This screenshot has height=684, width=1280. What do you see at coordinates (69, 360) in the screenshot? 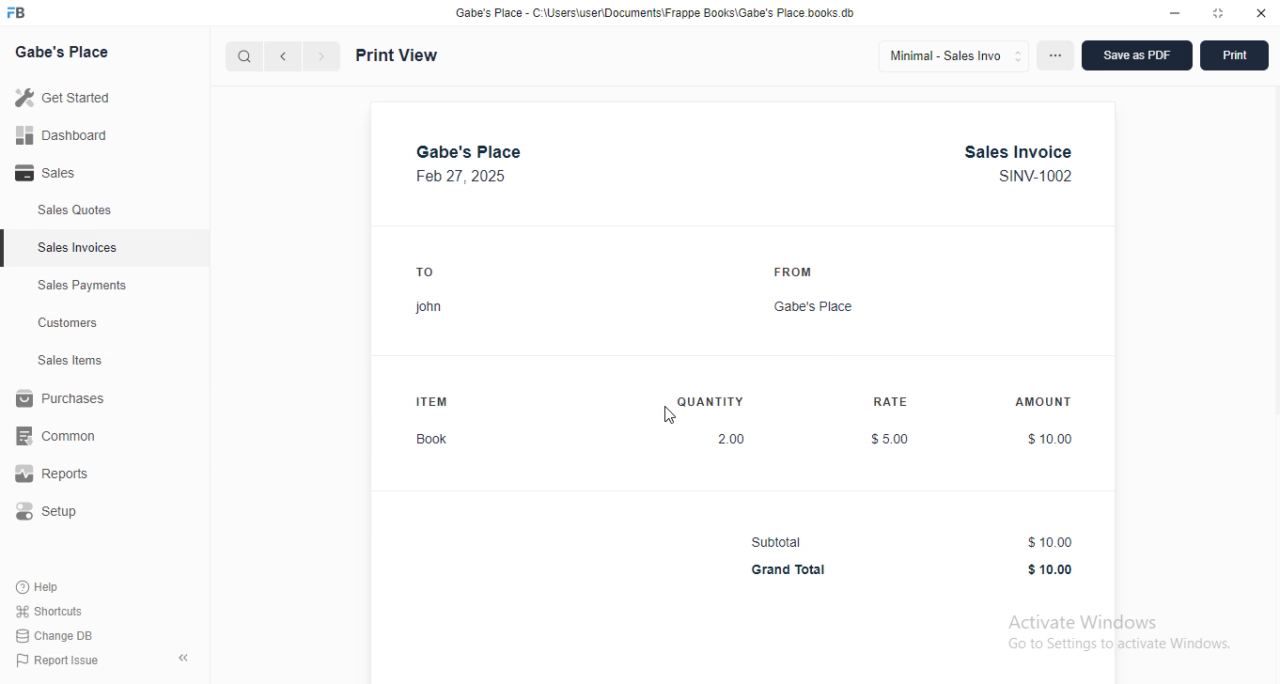
I see `sales items` at bounding box center [69, 360].